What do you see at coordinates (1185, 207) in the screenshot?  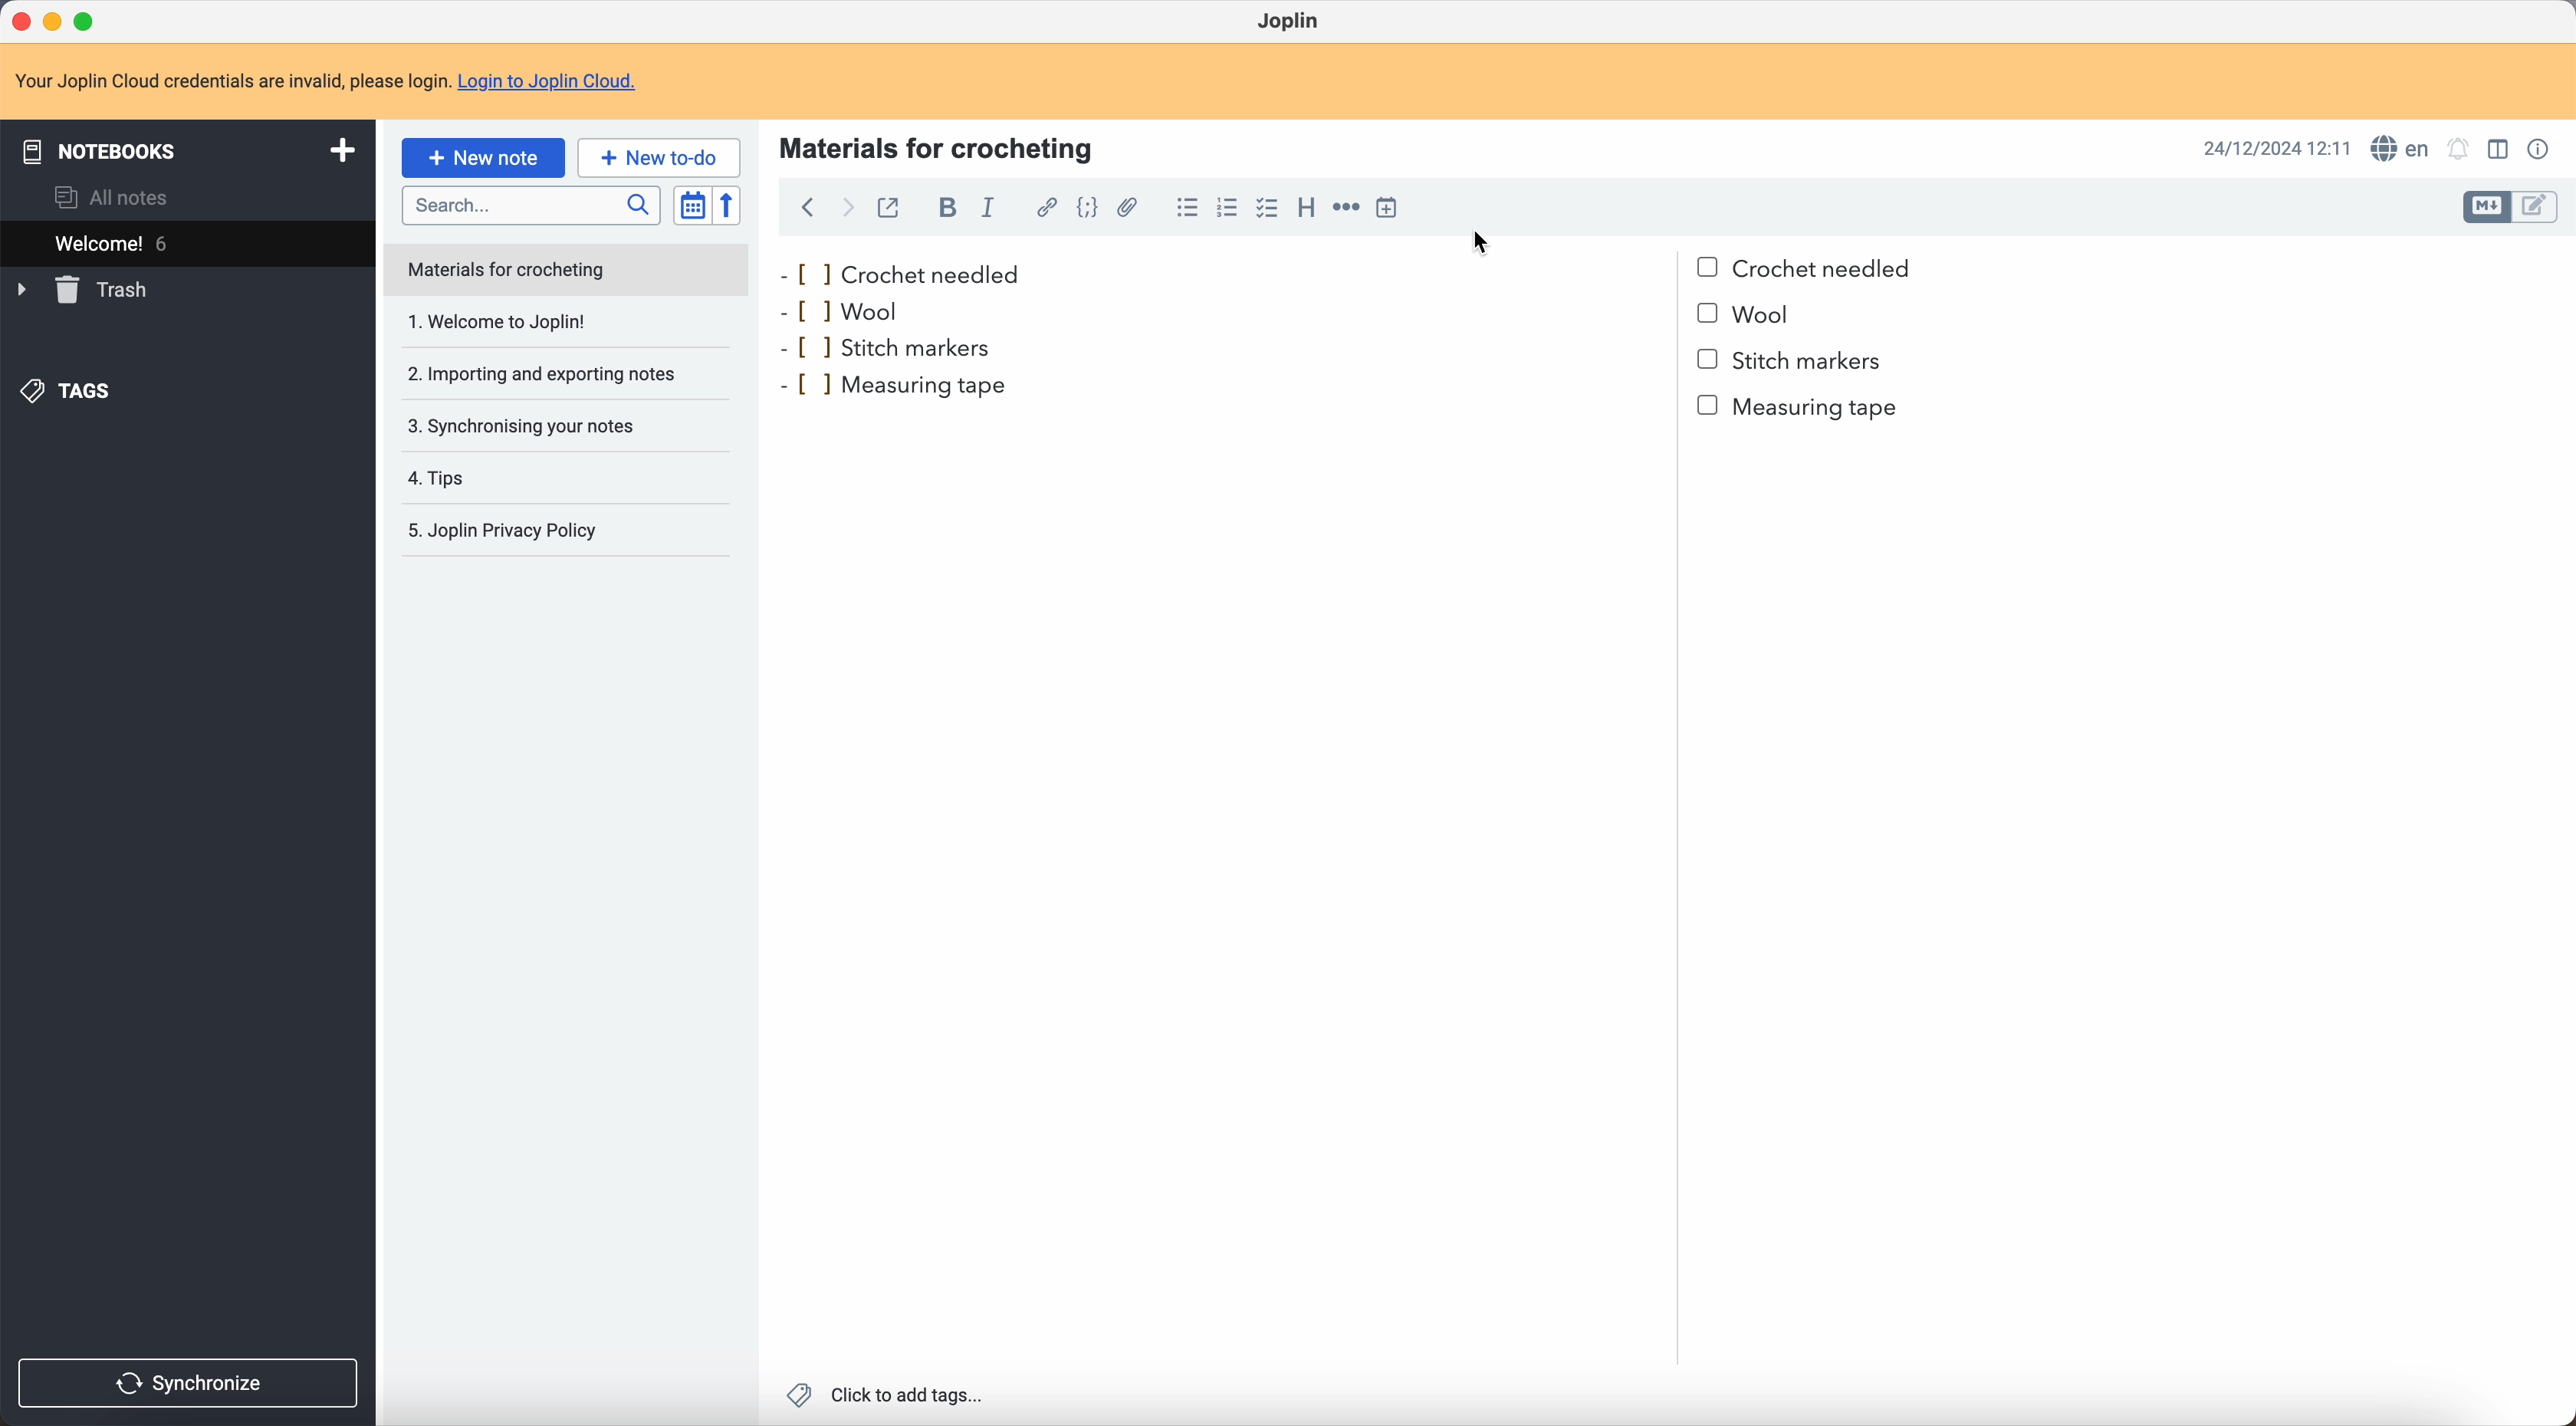 I see `bulleted list` at bounding box center [1185, 207].